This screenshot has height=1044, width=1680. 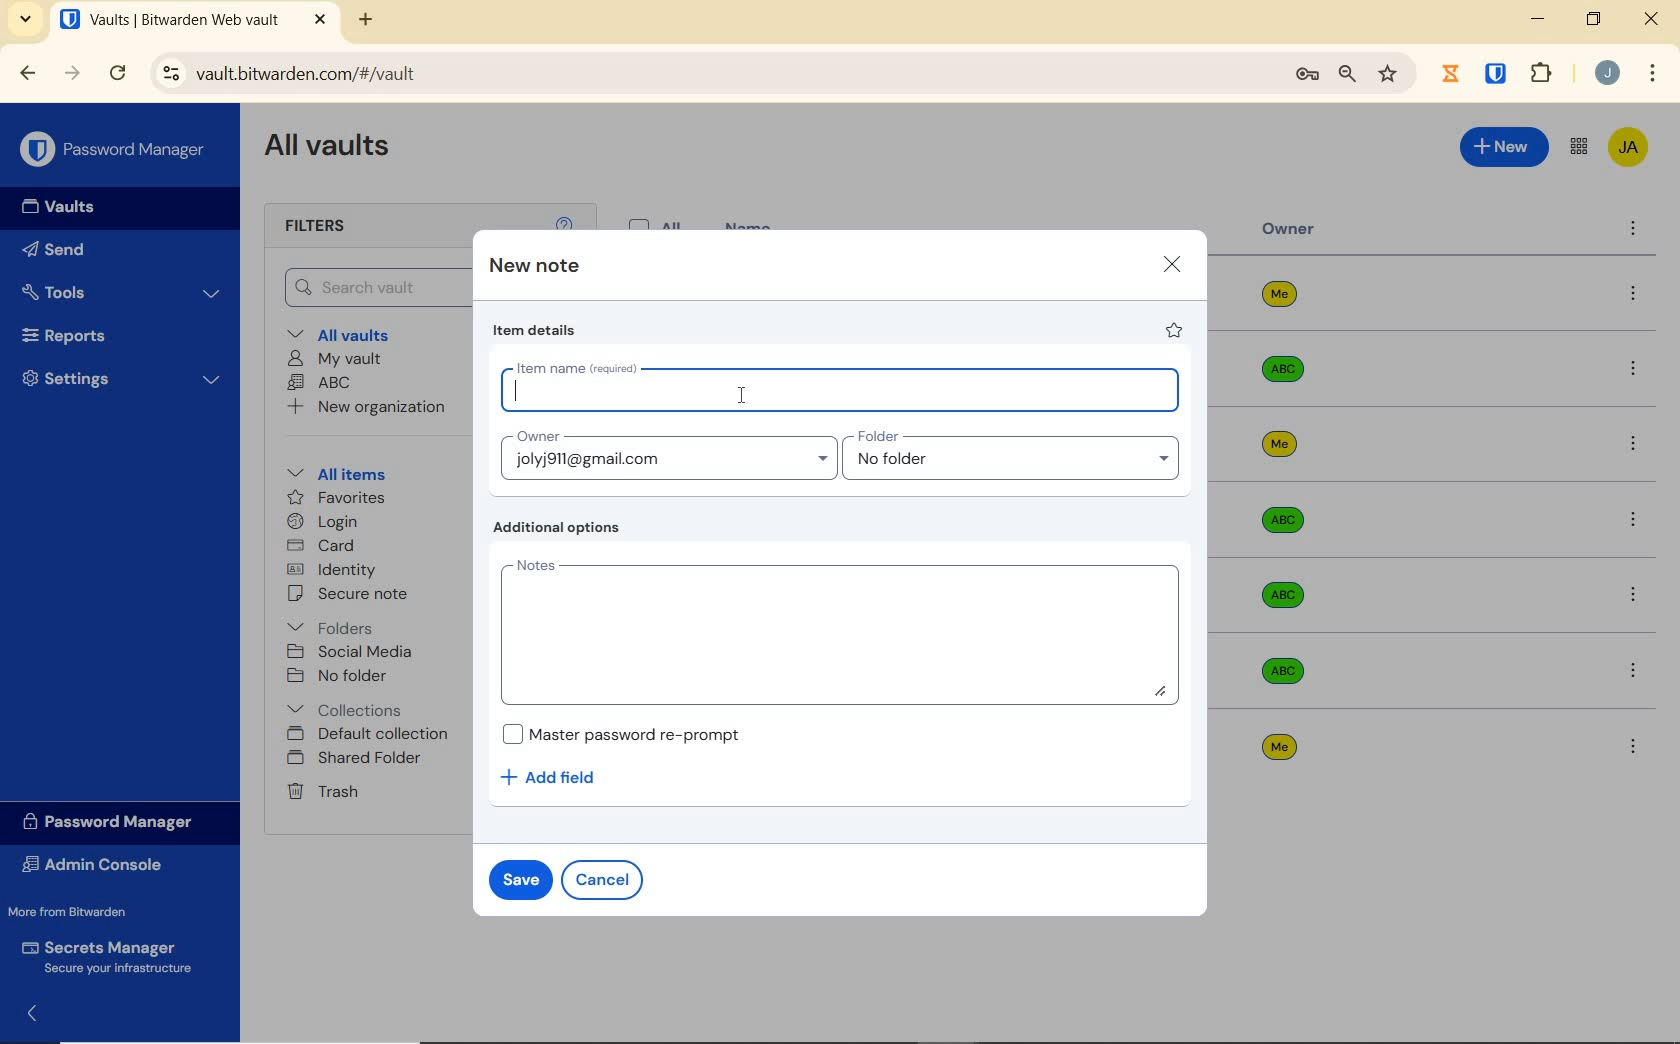 What do you see at coordinates (1608, 75) in the screenshot?
I see `Account` at bounding box center [1608, 75].